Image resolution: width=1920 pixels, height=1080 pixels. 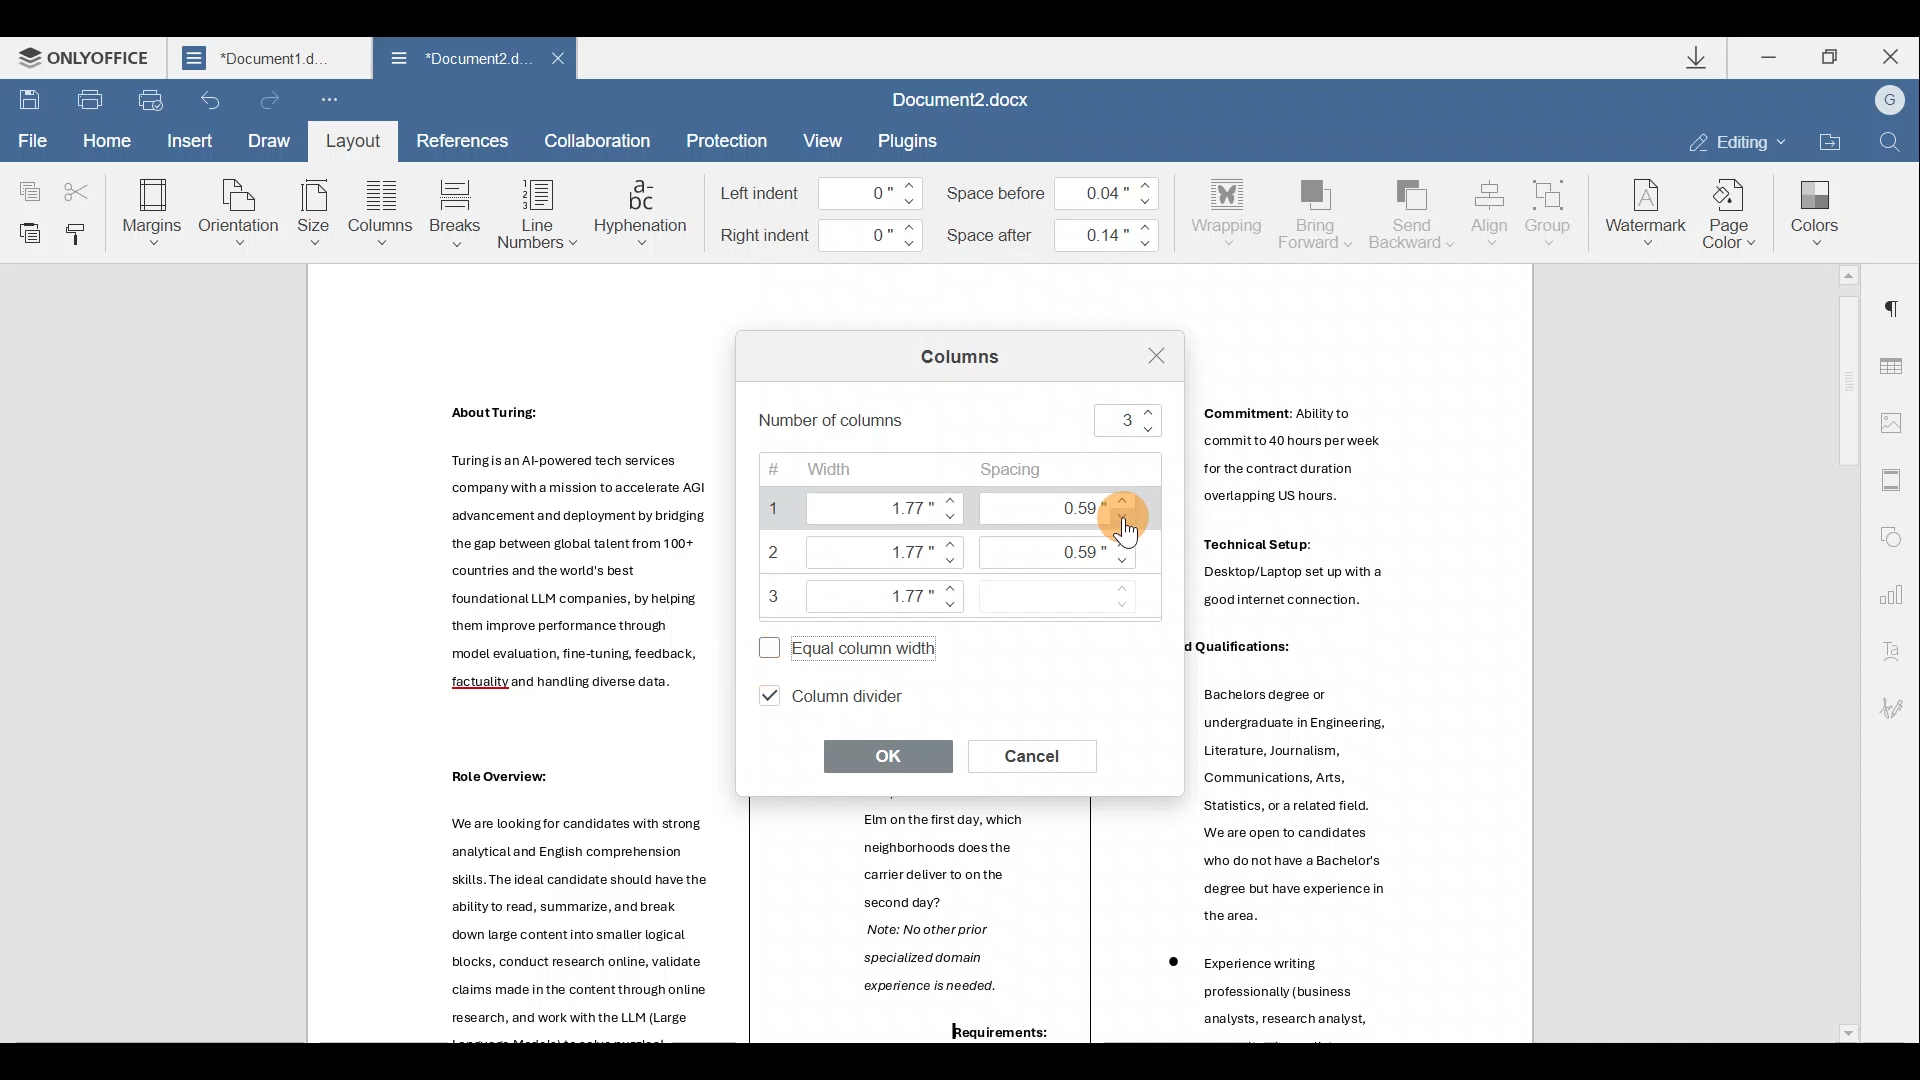 What do you see at coordinates (598, 140) in the screenshot?
I see `Collaboration` at bounding box center [598, 140].